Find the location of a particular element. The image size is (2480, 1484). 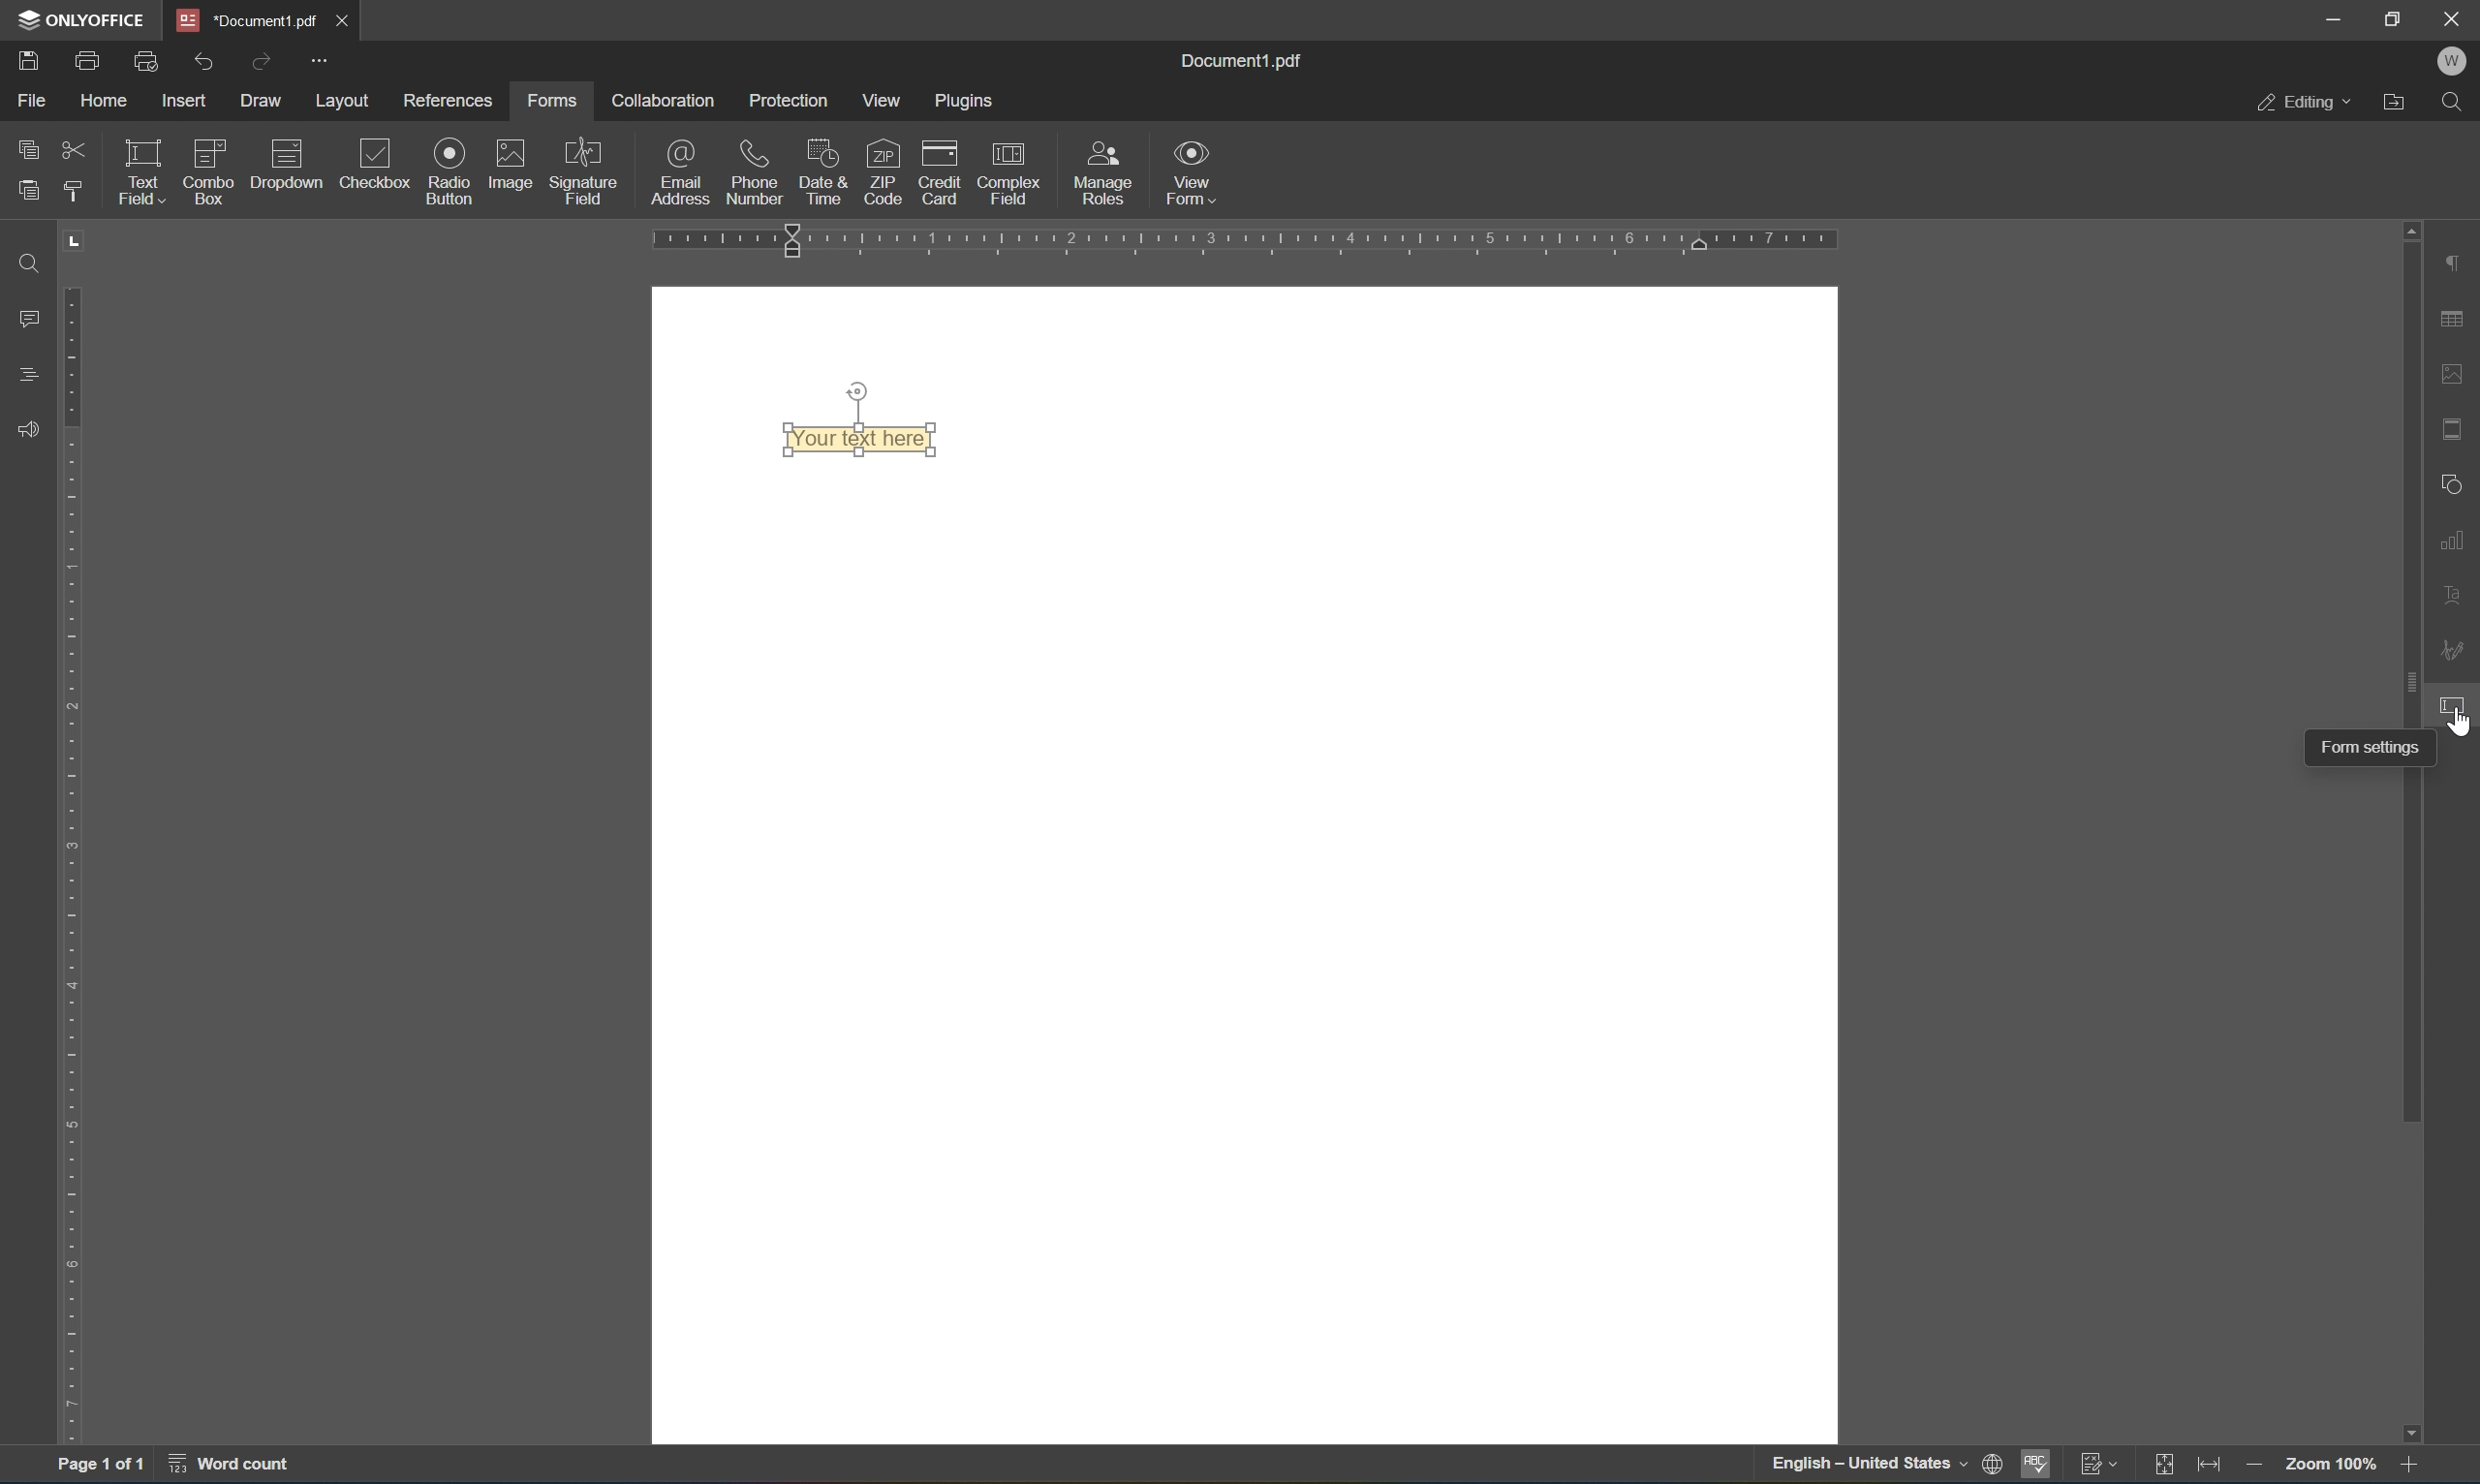

zip code is located at coordinates (882, 173).